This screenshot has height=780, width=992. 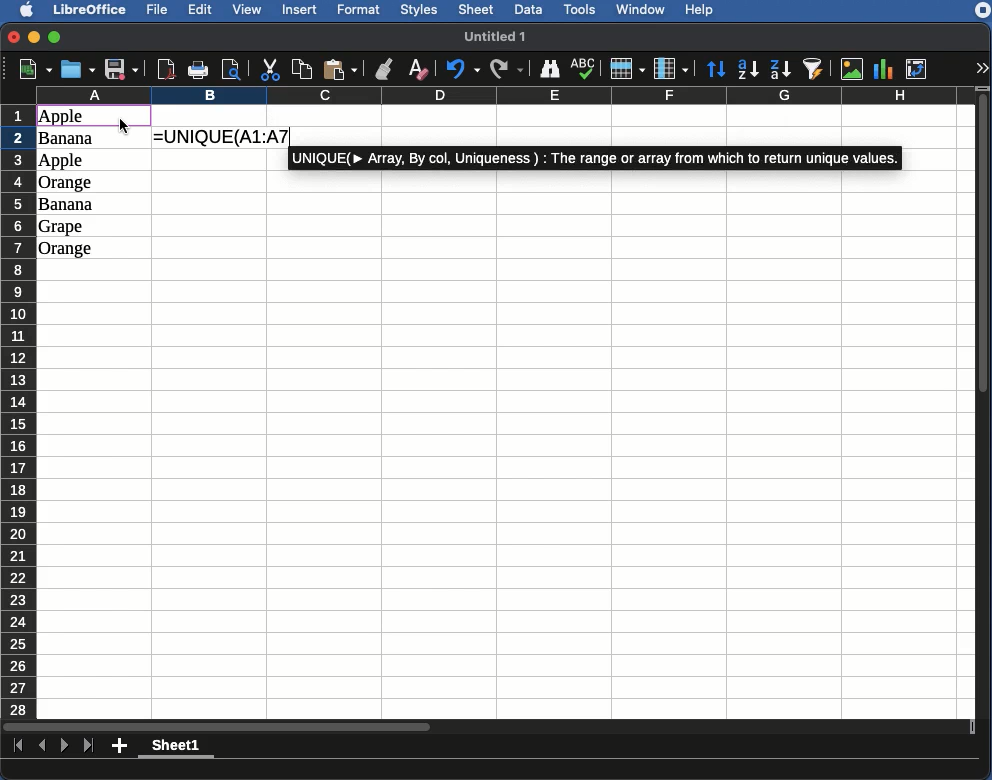 I want to click on Minimize, so click(x=35, y=37).